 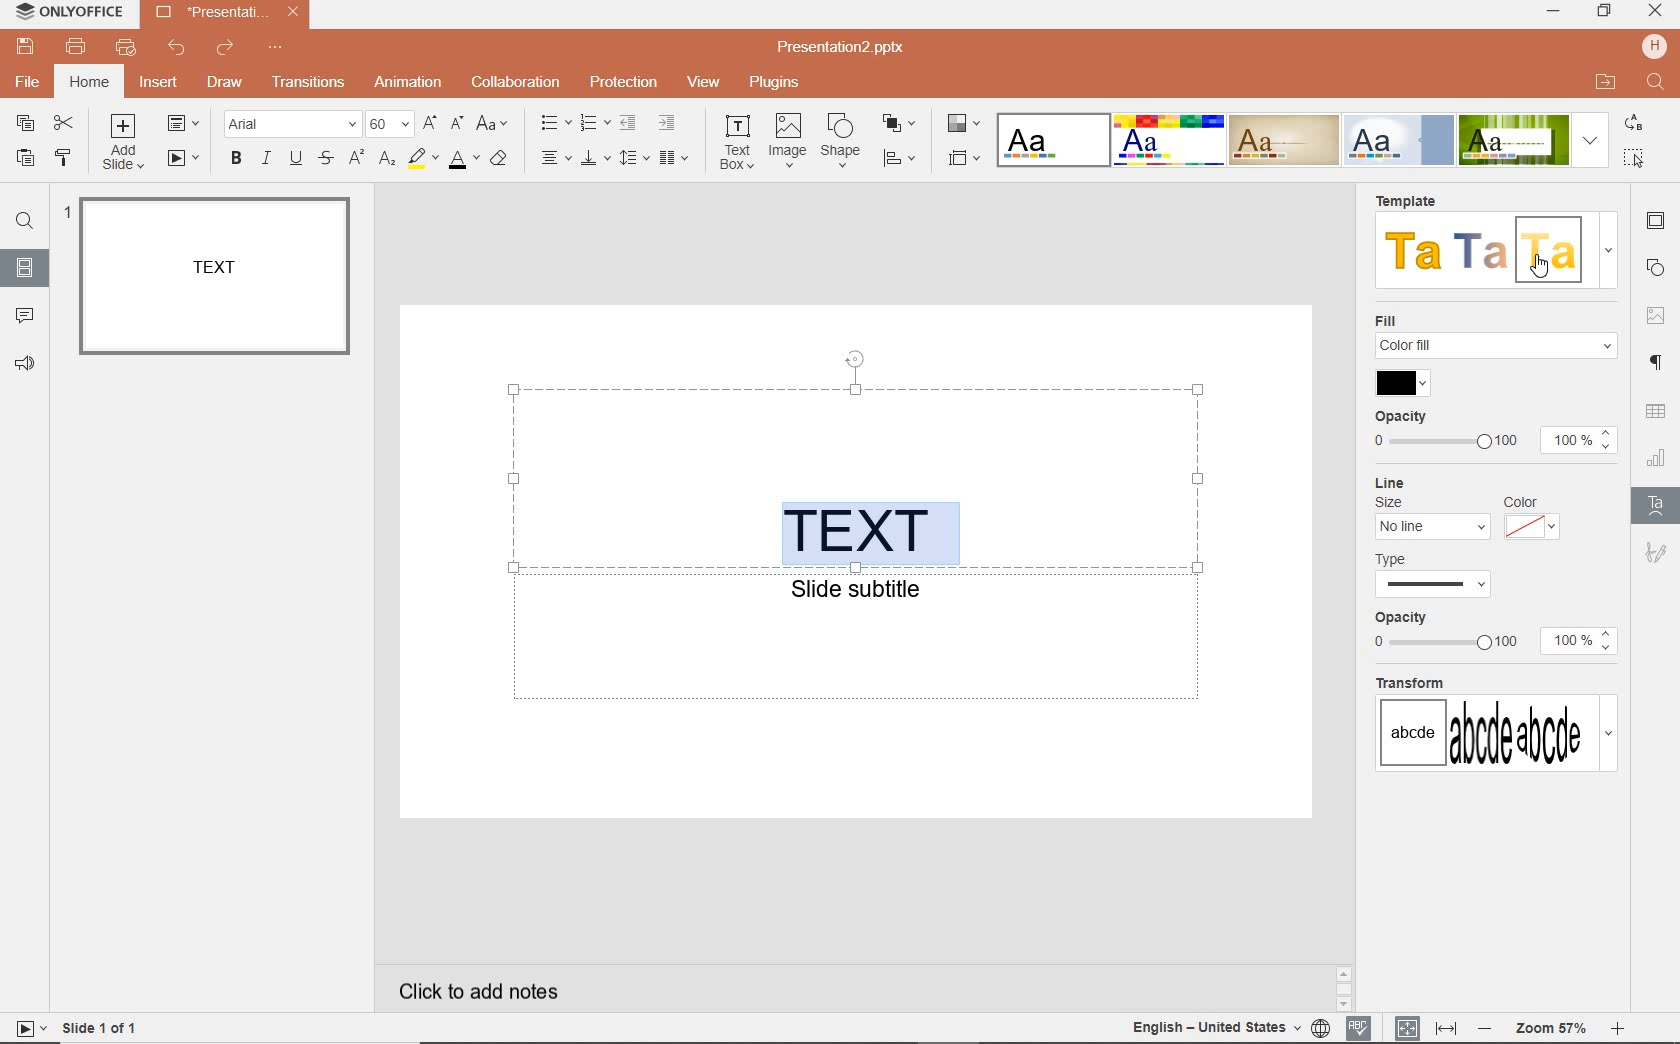 I want to click on REDO, so click(x=222, y=49).